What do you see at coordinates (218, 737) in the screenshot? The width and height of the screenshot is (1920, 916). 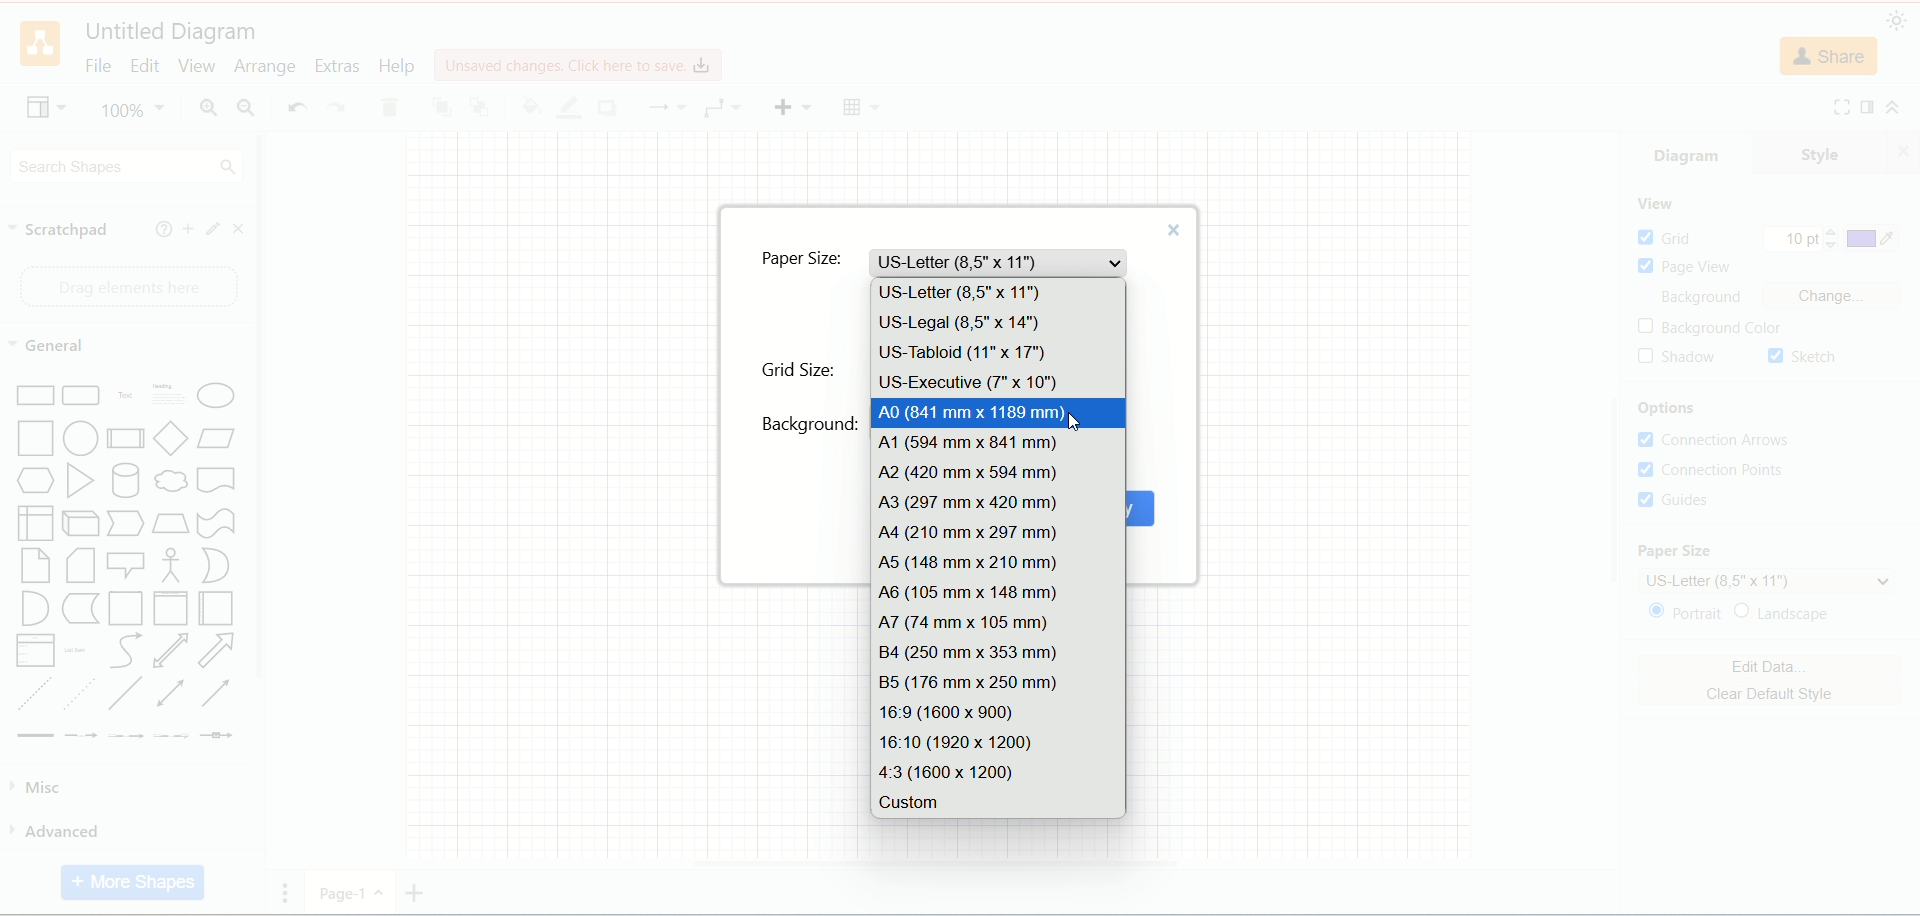 I see `Connector with Icon Symbol` at bounding box center [218, 737].